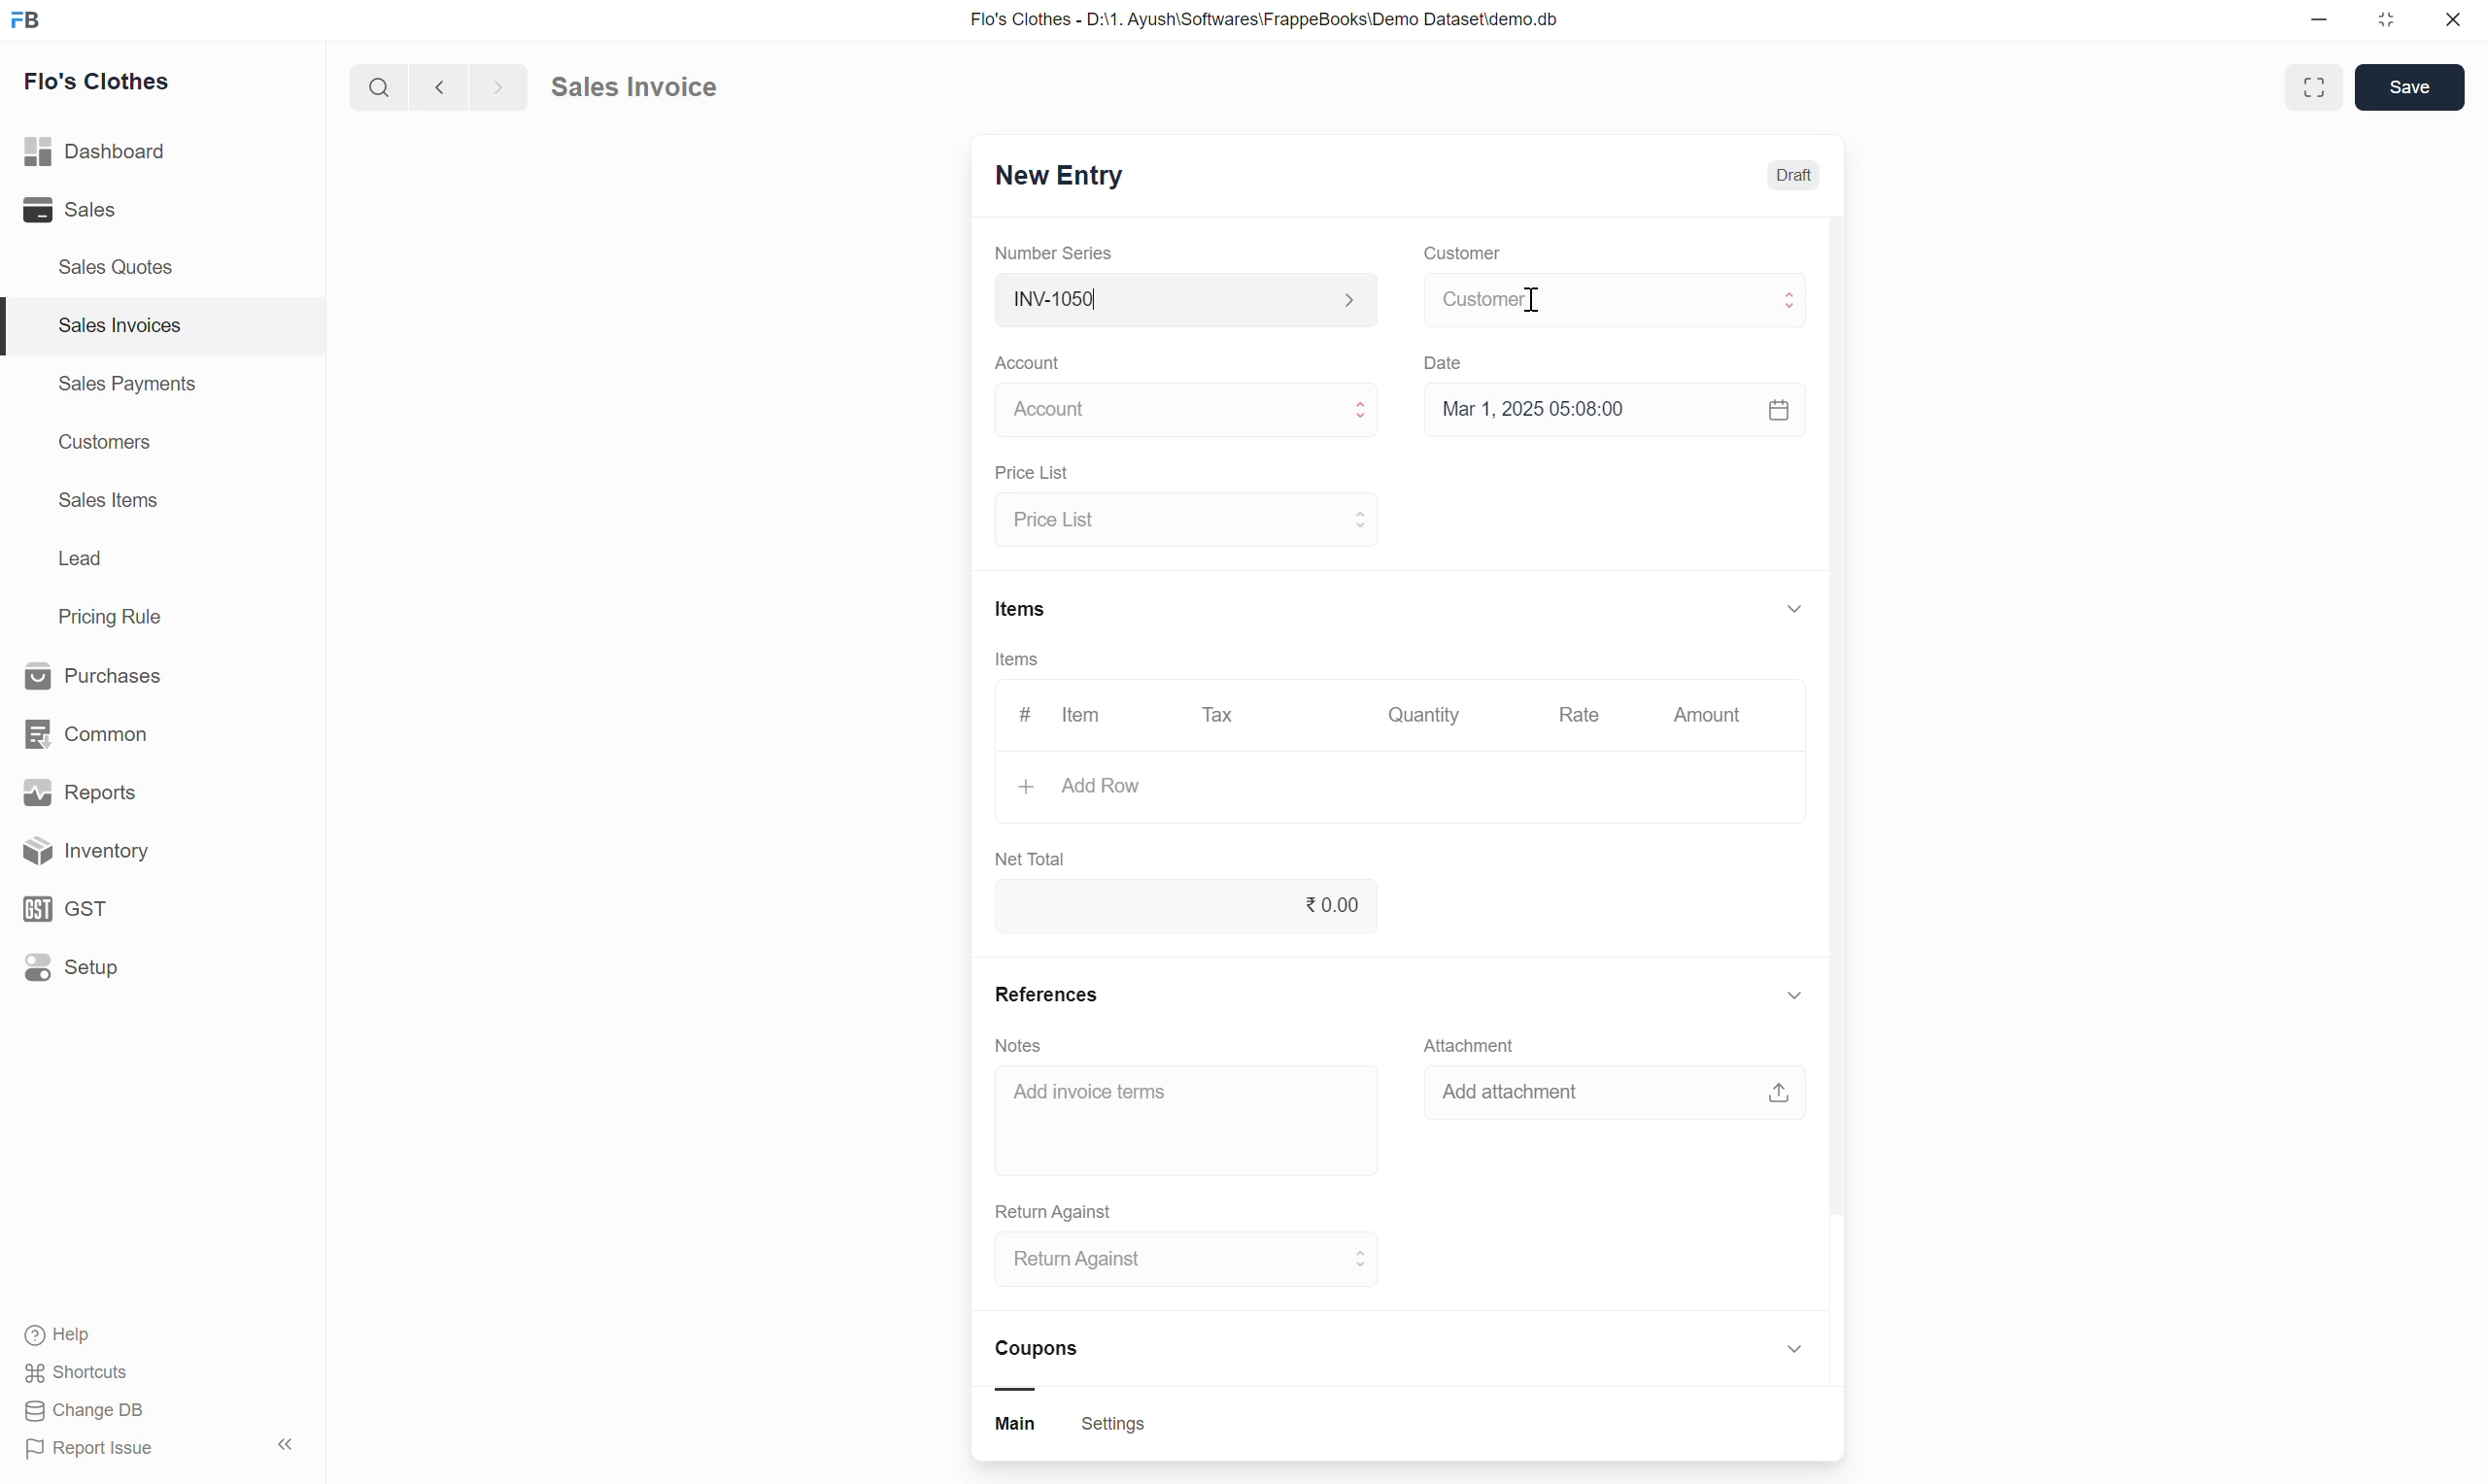 The image size is (2487, 1484). What do you see at coordinates (116, 325) in the screenshot?
I see `Sales Invoices` at bounding box center [116, 325].